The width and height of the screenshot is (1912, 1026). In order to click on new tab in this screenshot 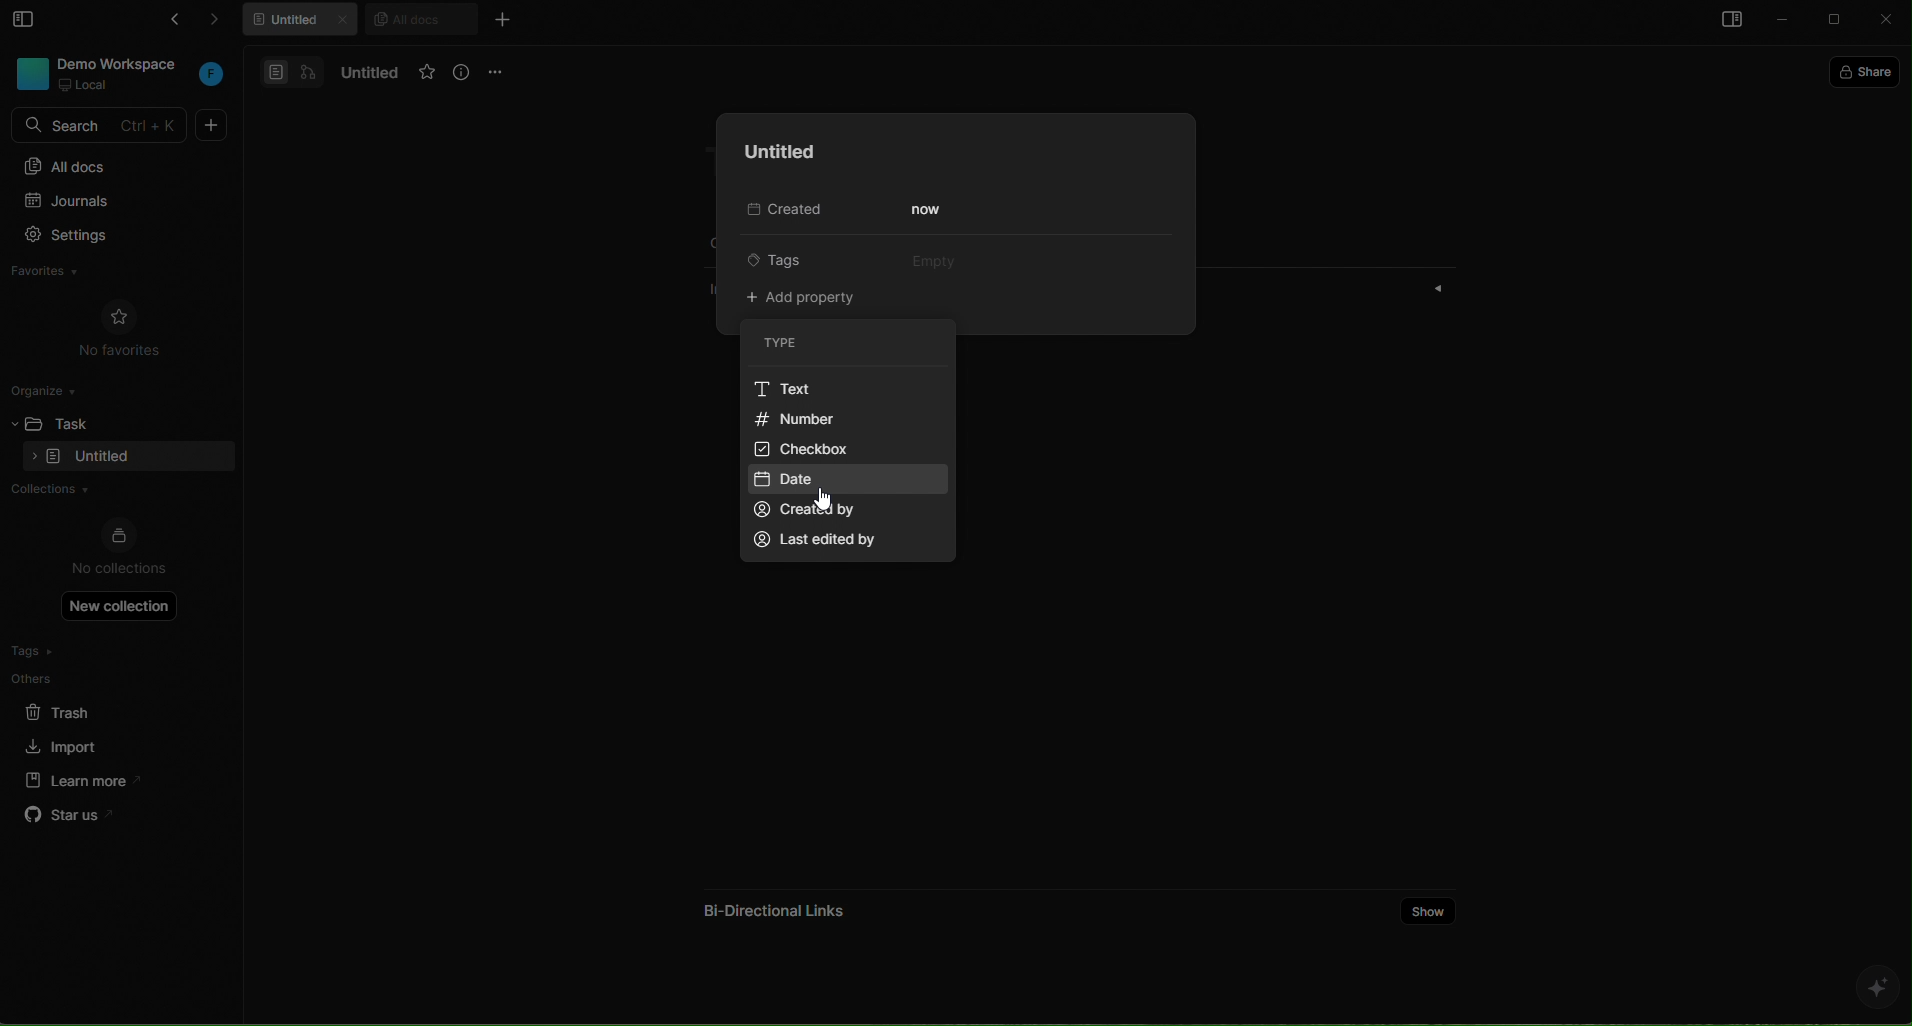, I will do `click(501, 19)`.